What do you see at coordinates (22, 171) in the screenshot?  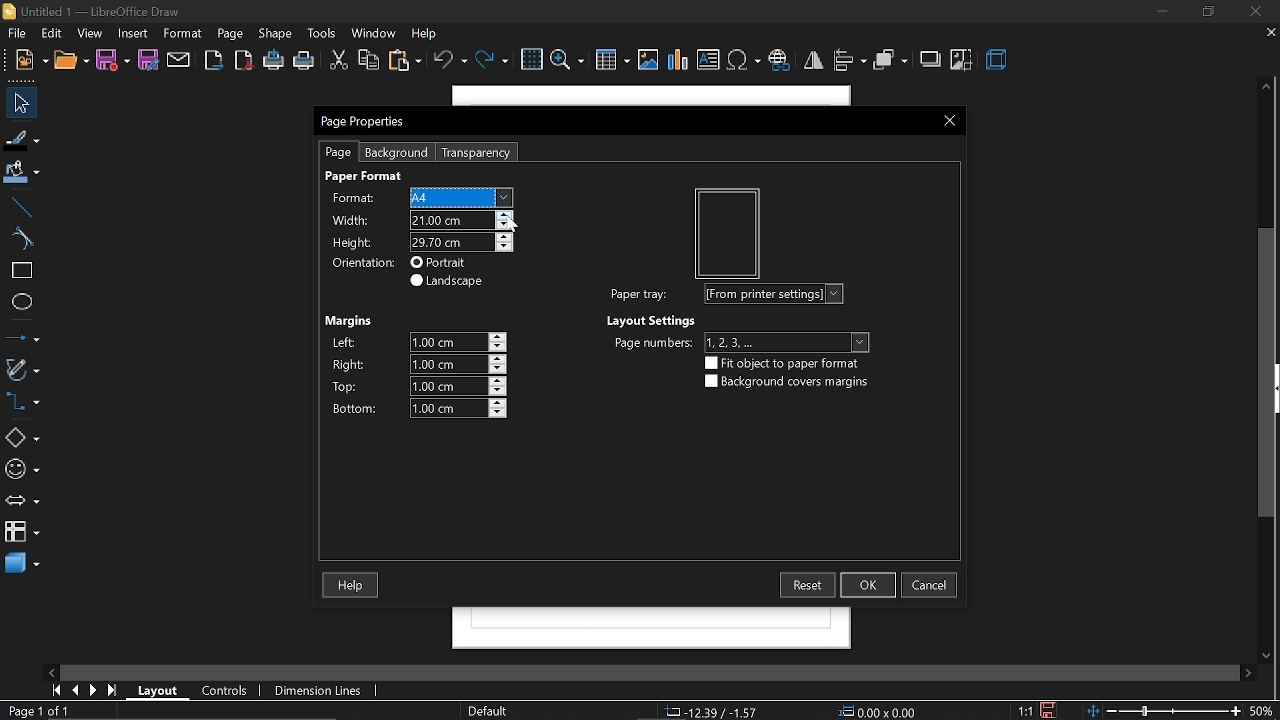 I see `fill color` at bounding box center [22, 171].